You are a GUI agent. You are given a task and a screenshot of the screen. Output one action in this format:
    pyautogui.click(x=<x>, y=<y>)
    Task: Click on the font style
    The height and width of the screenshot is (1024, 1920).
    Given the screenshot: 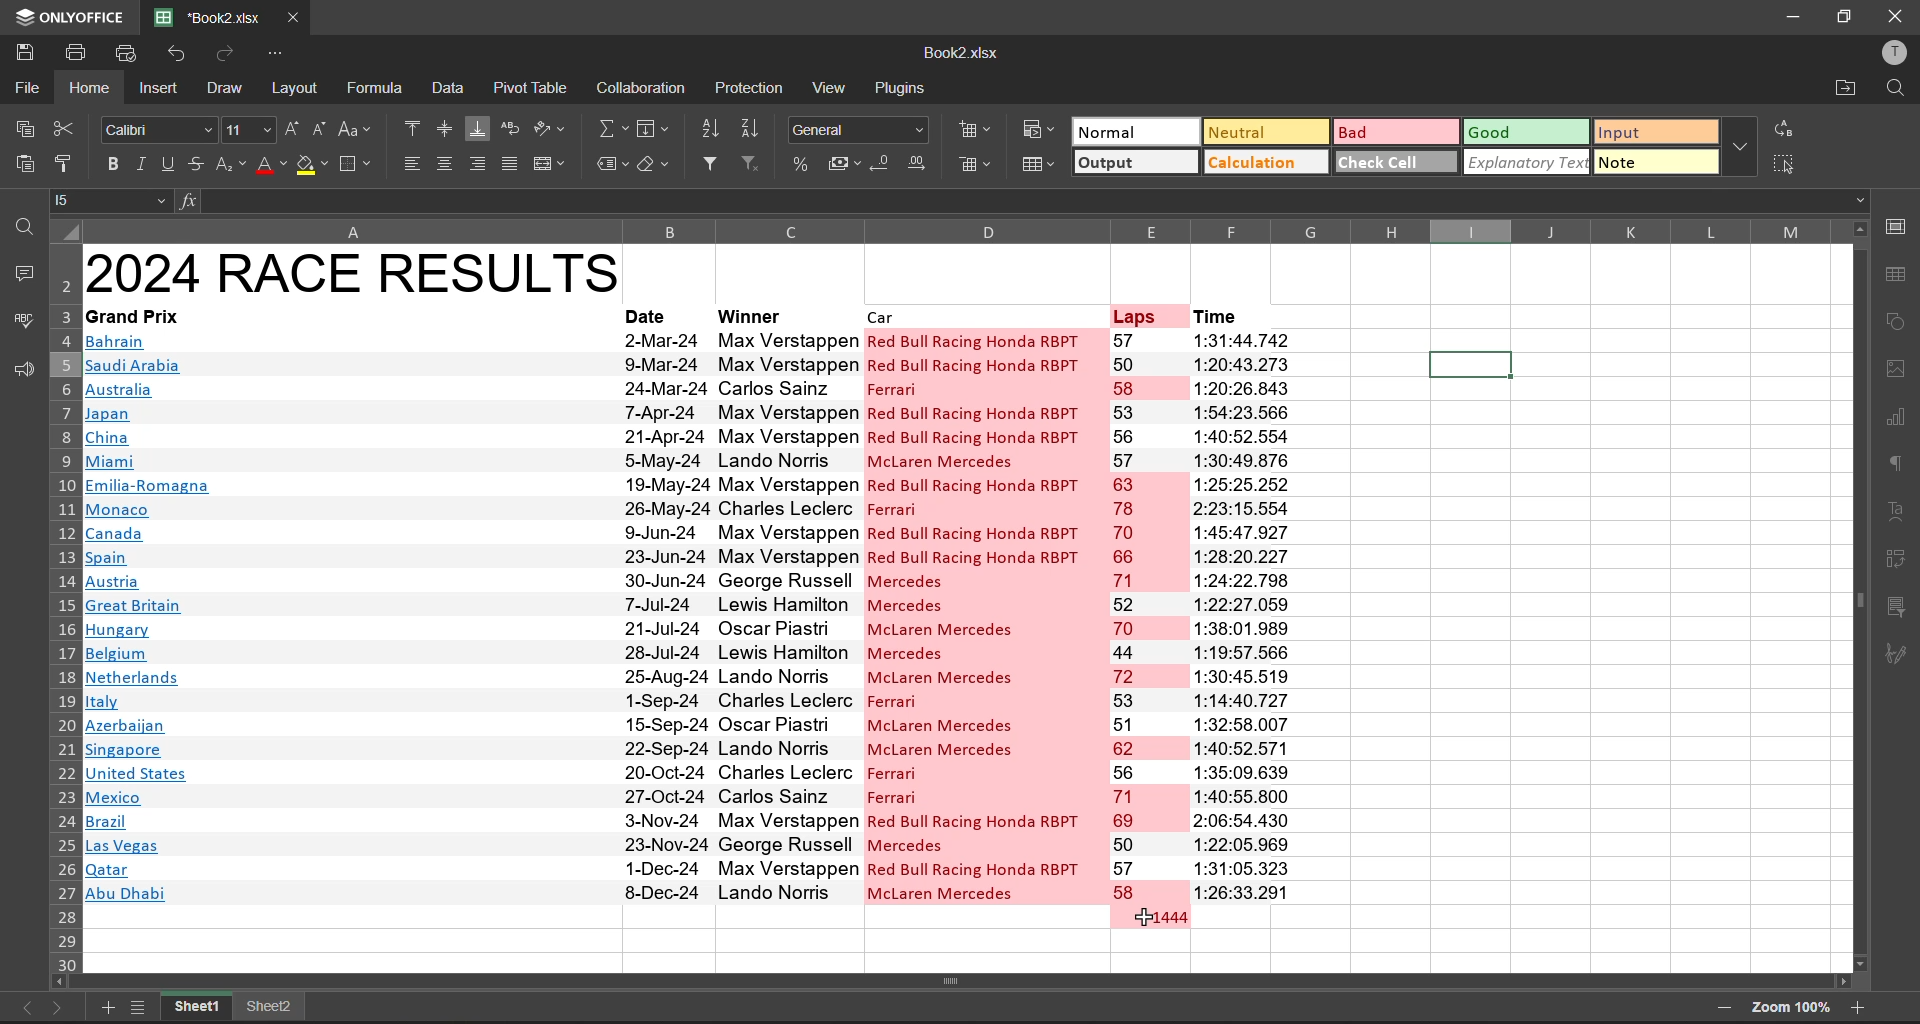 What is the action you would take?
    pyautogui.click(x=157, y=131)
    